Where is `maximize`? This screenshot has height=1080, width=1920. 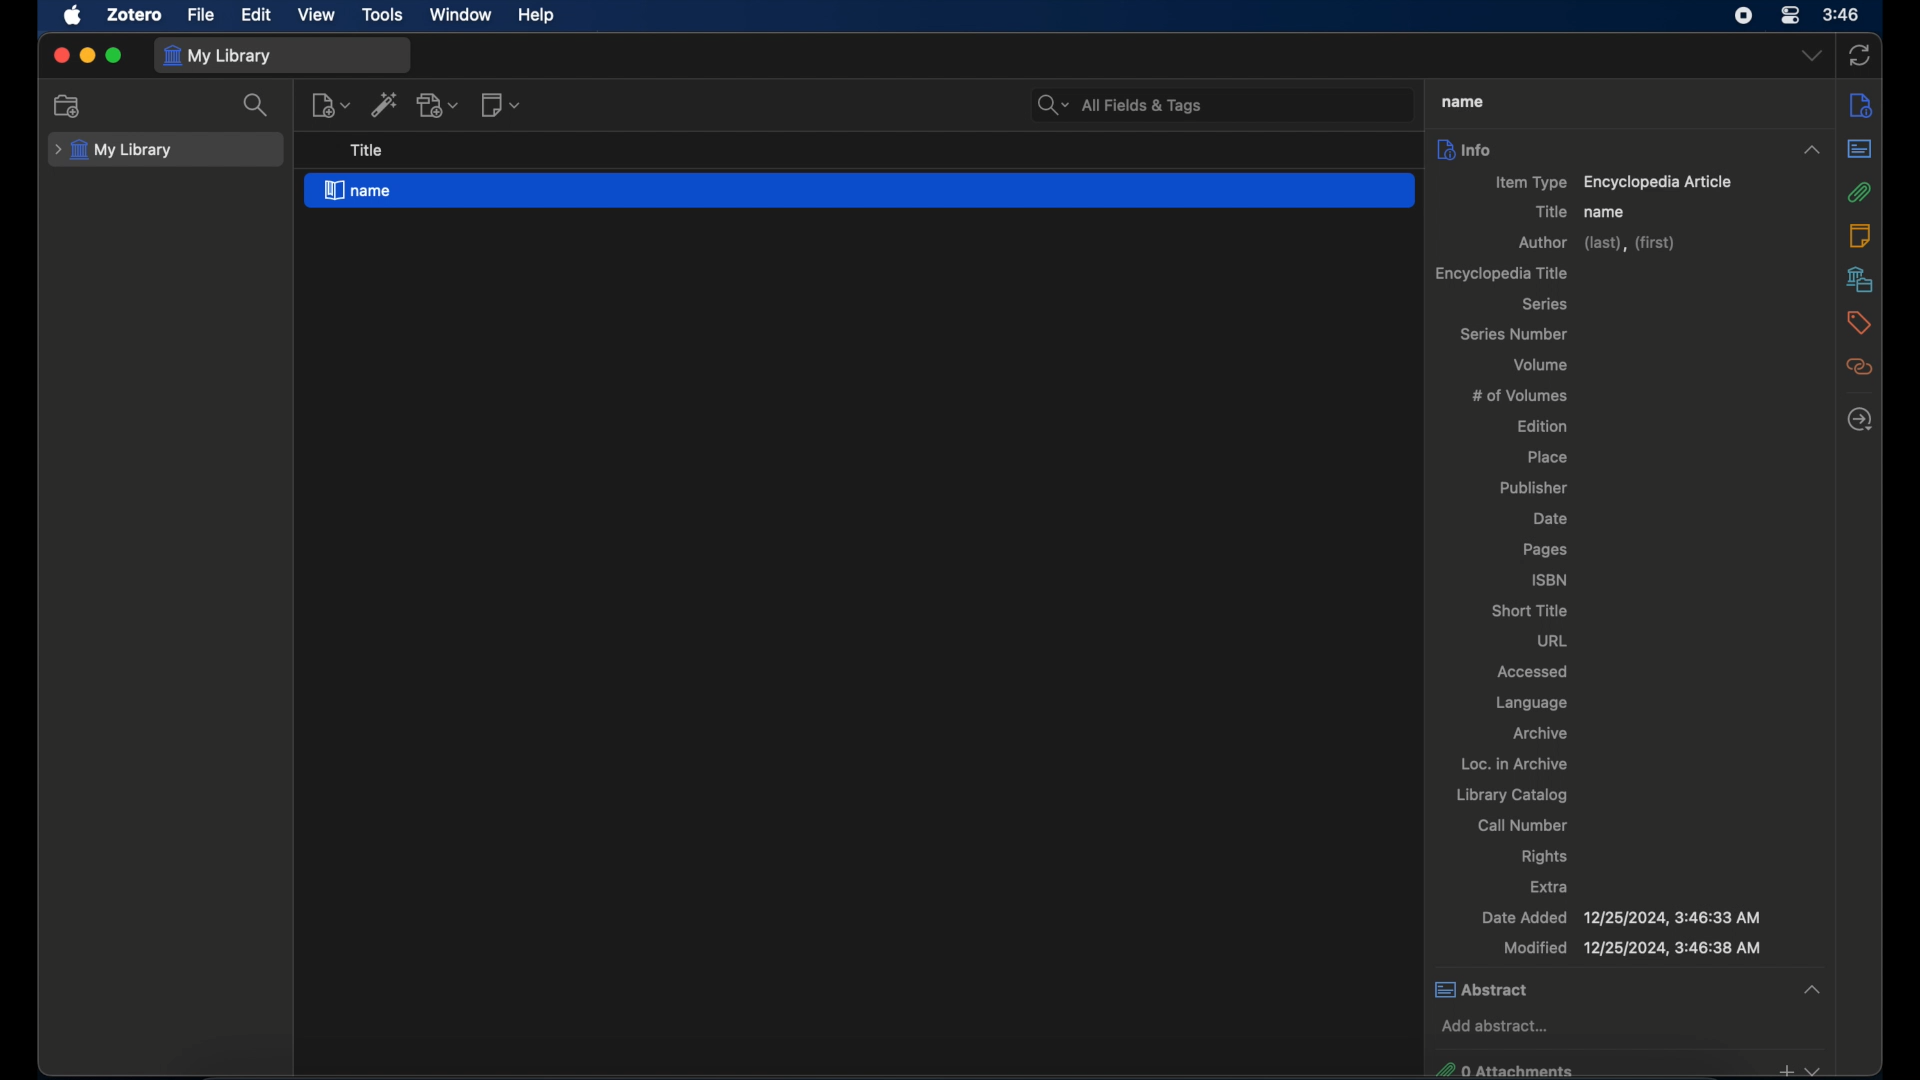
maximize is located at coordinates (114, 56).